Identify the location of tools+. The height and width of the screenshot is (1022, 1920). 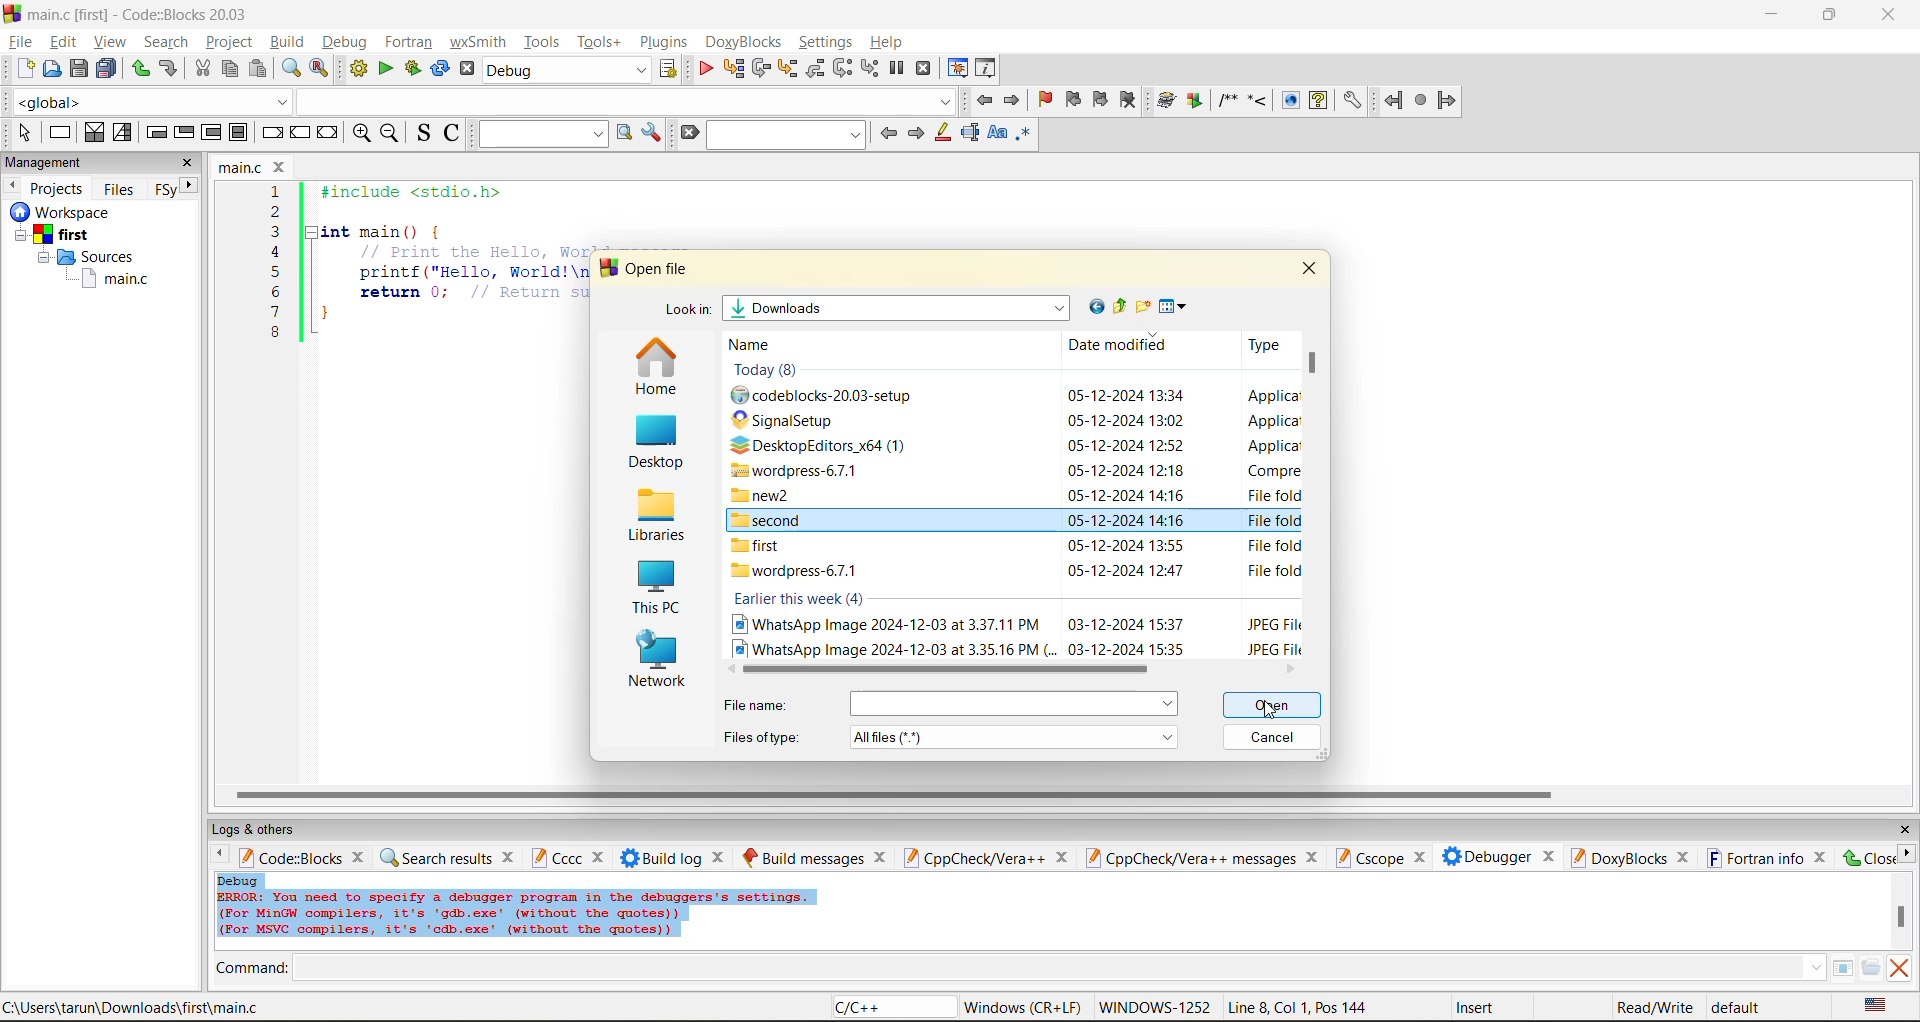
(599, 42).